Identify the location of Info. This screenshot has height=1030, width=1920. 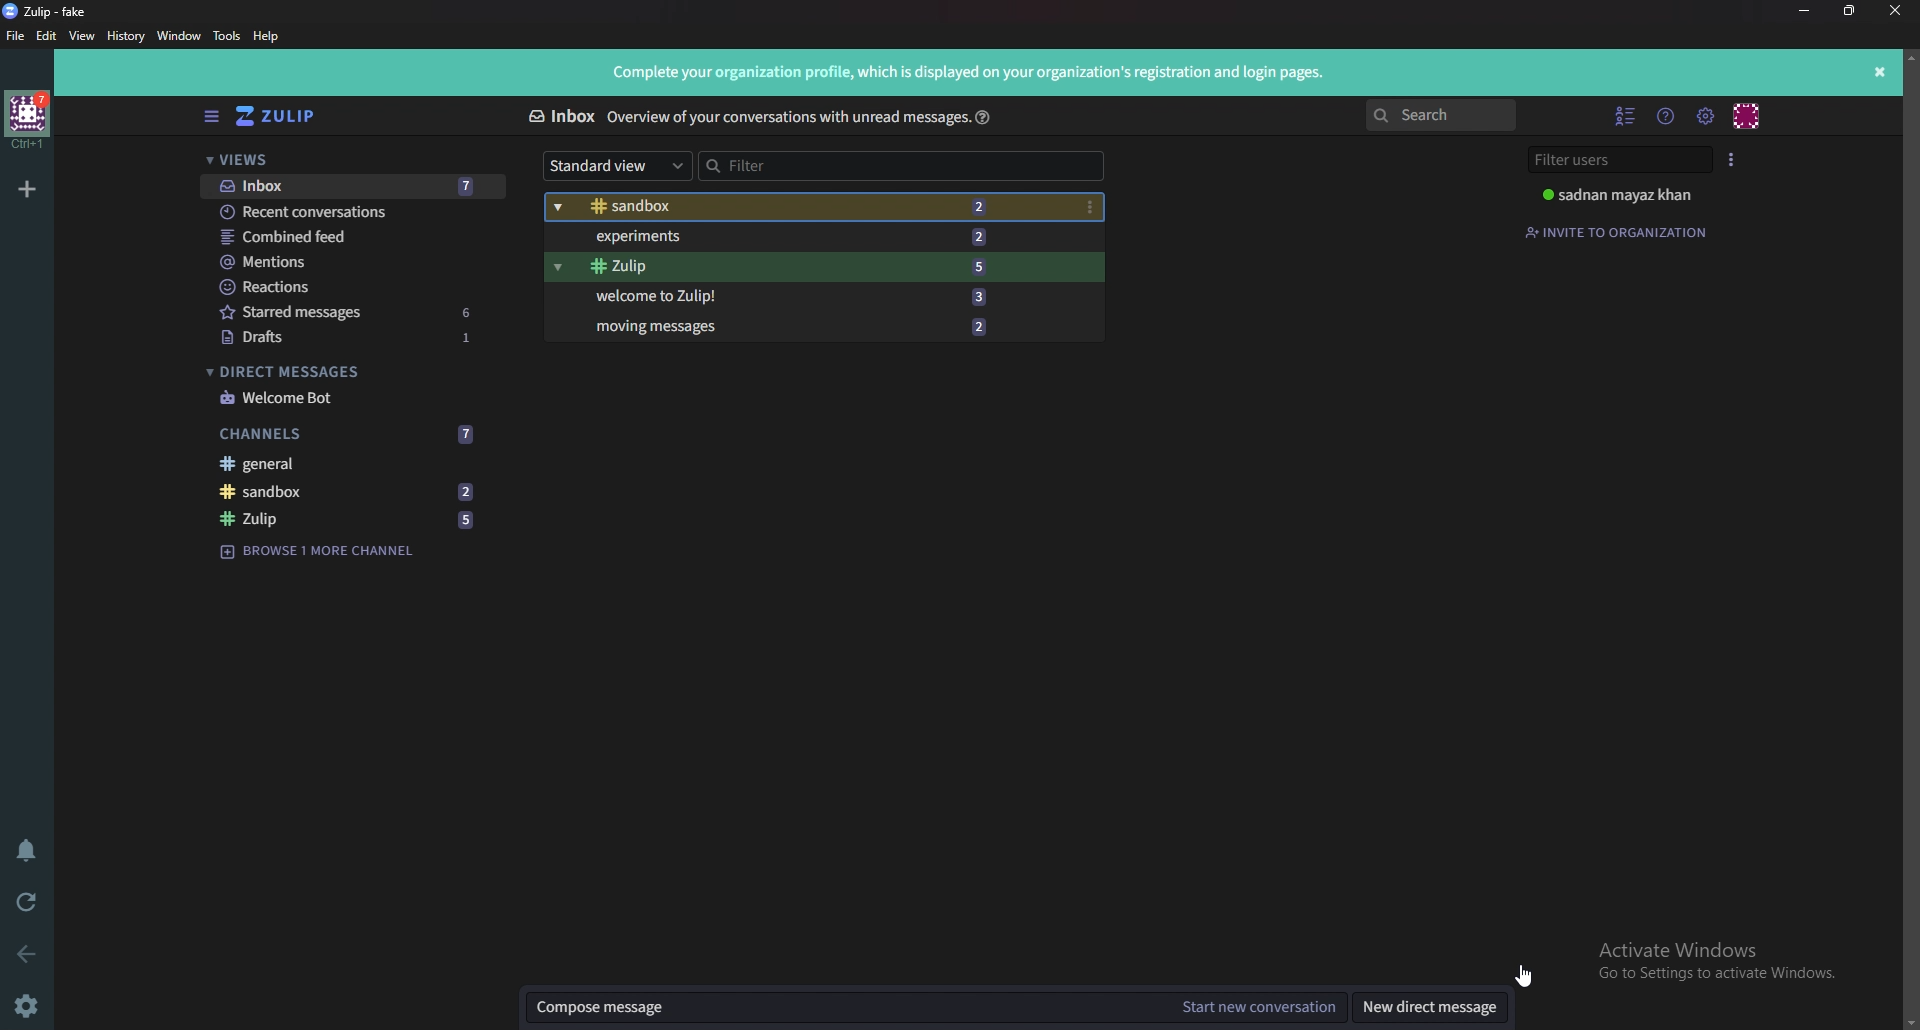
(788, 118).